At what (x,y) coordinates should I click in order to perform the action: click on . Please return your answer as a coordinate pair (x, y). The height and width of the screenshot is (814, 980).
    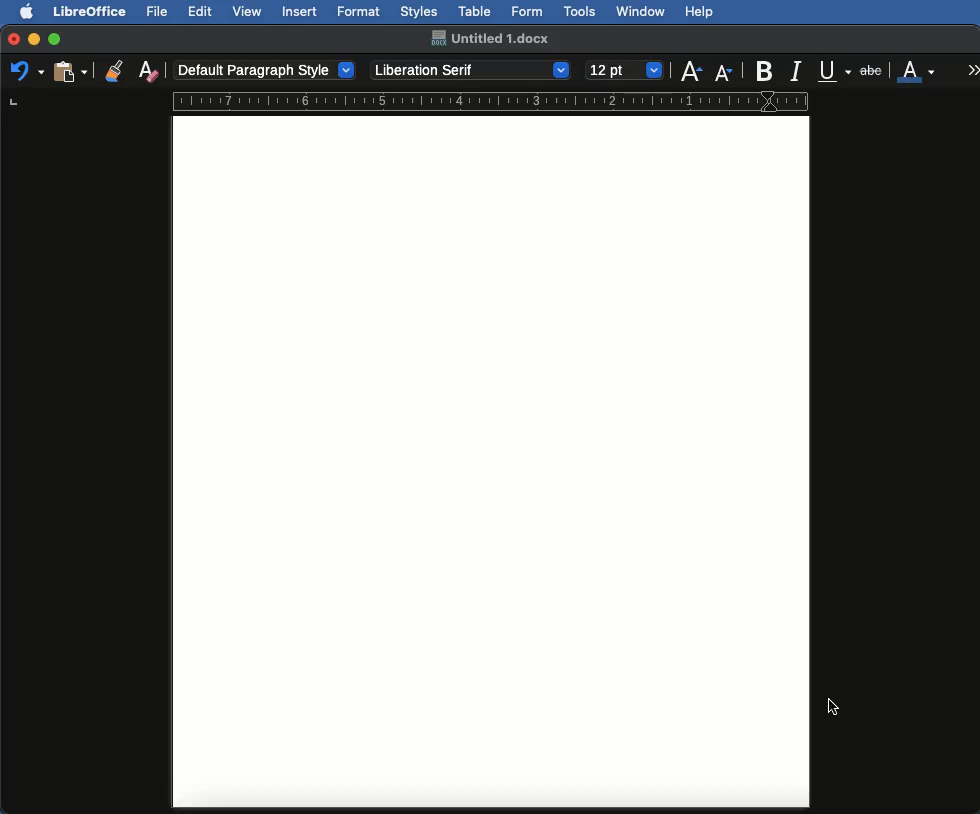
    Looking at the image, I should click on (834, 707).